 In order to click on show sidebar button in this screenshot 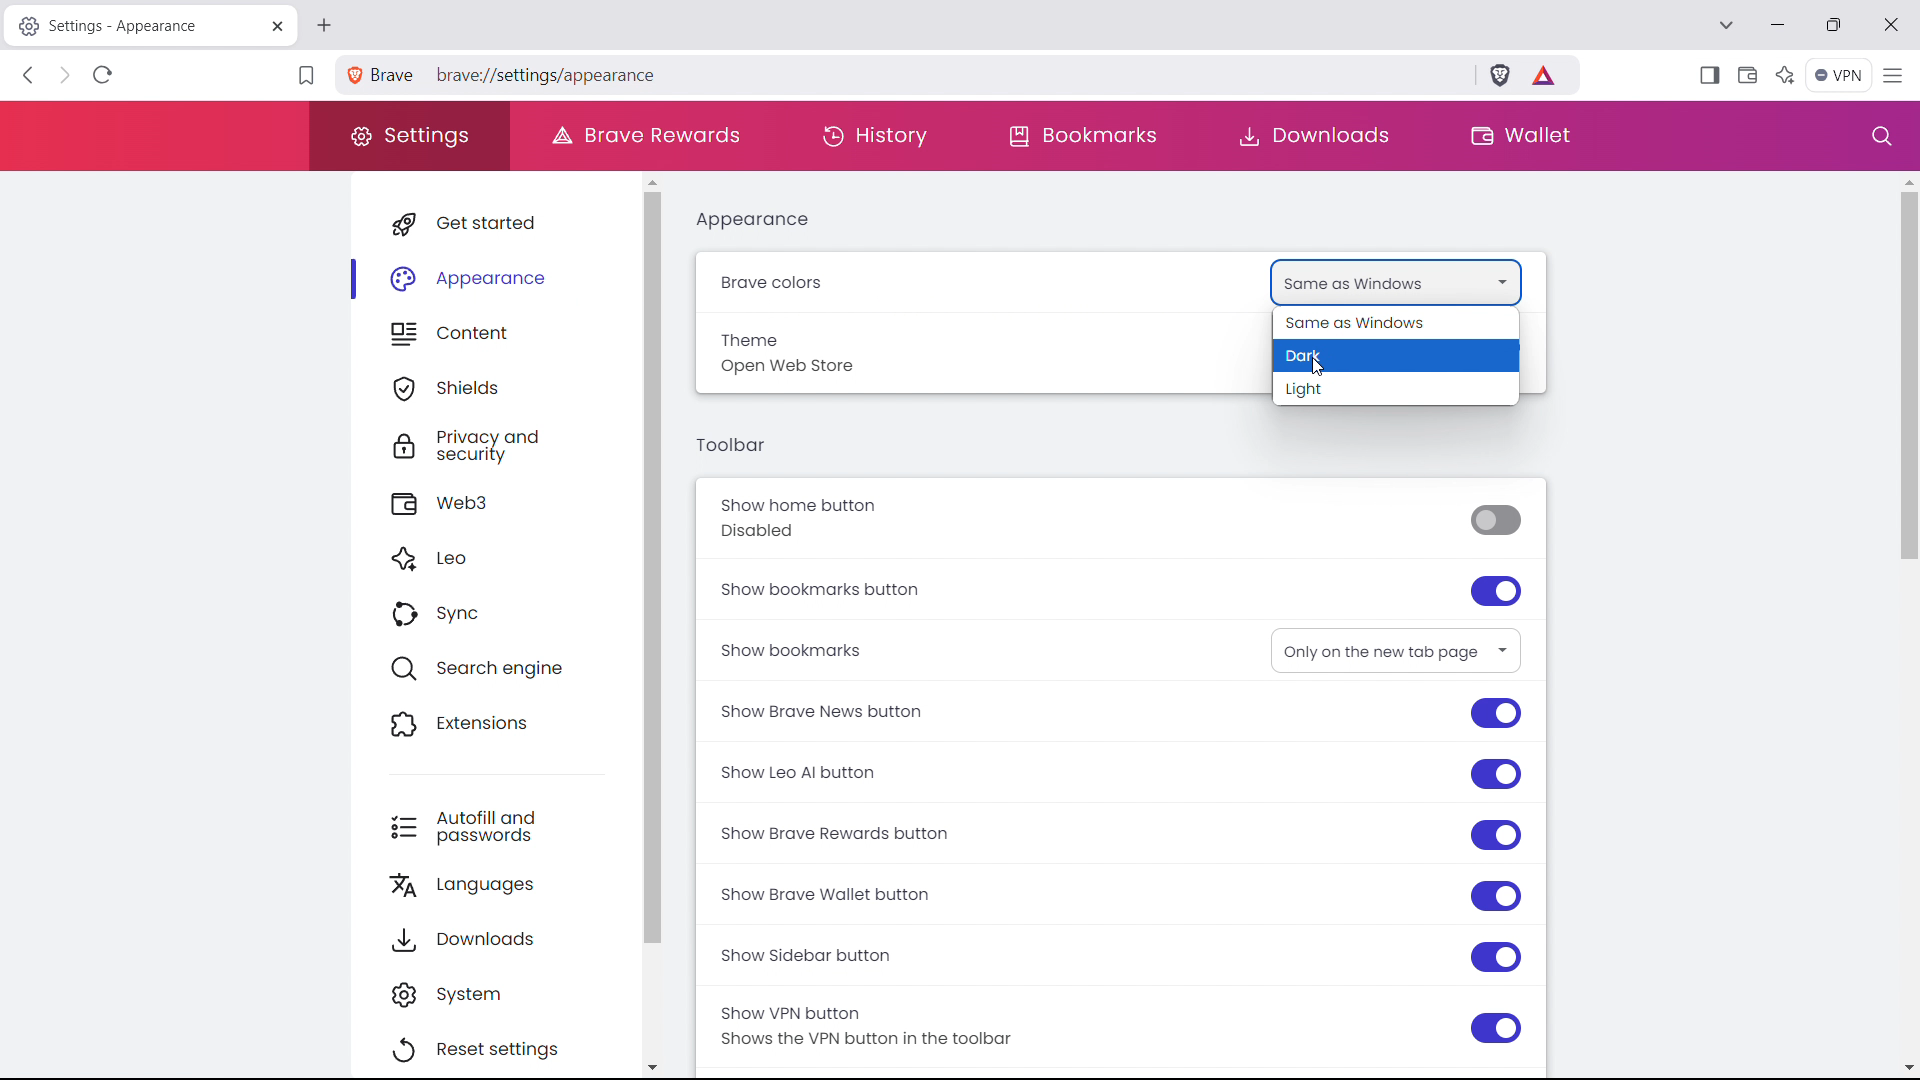, I will do `click(1120, 950)`.